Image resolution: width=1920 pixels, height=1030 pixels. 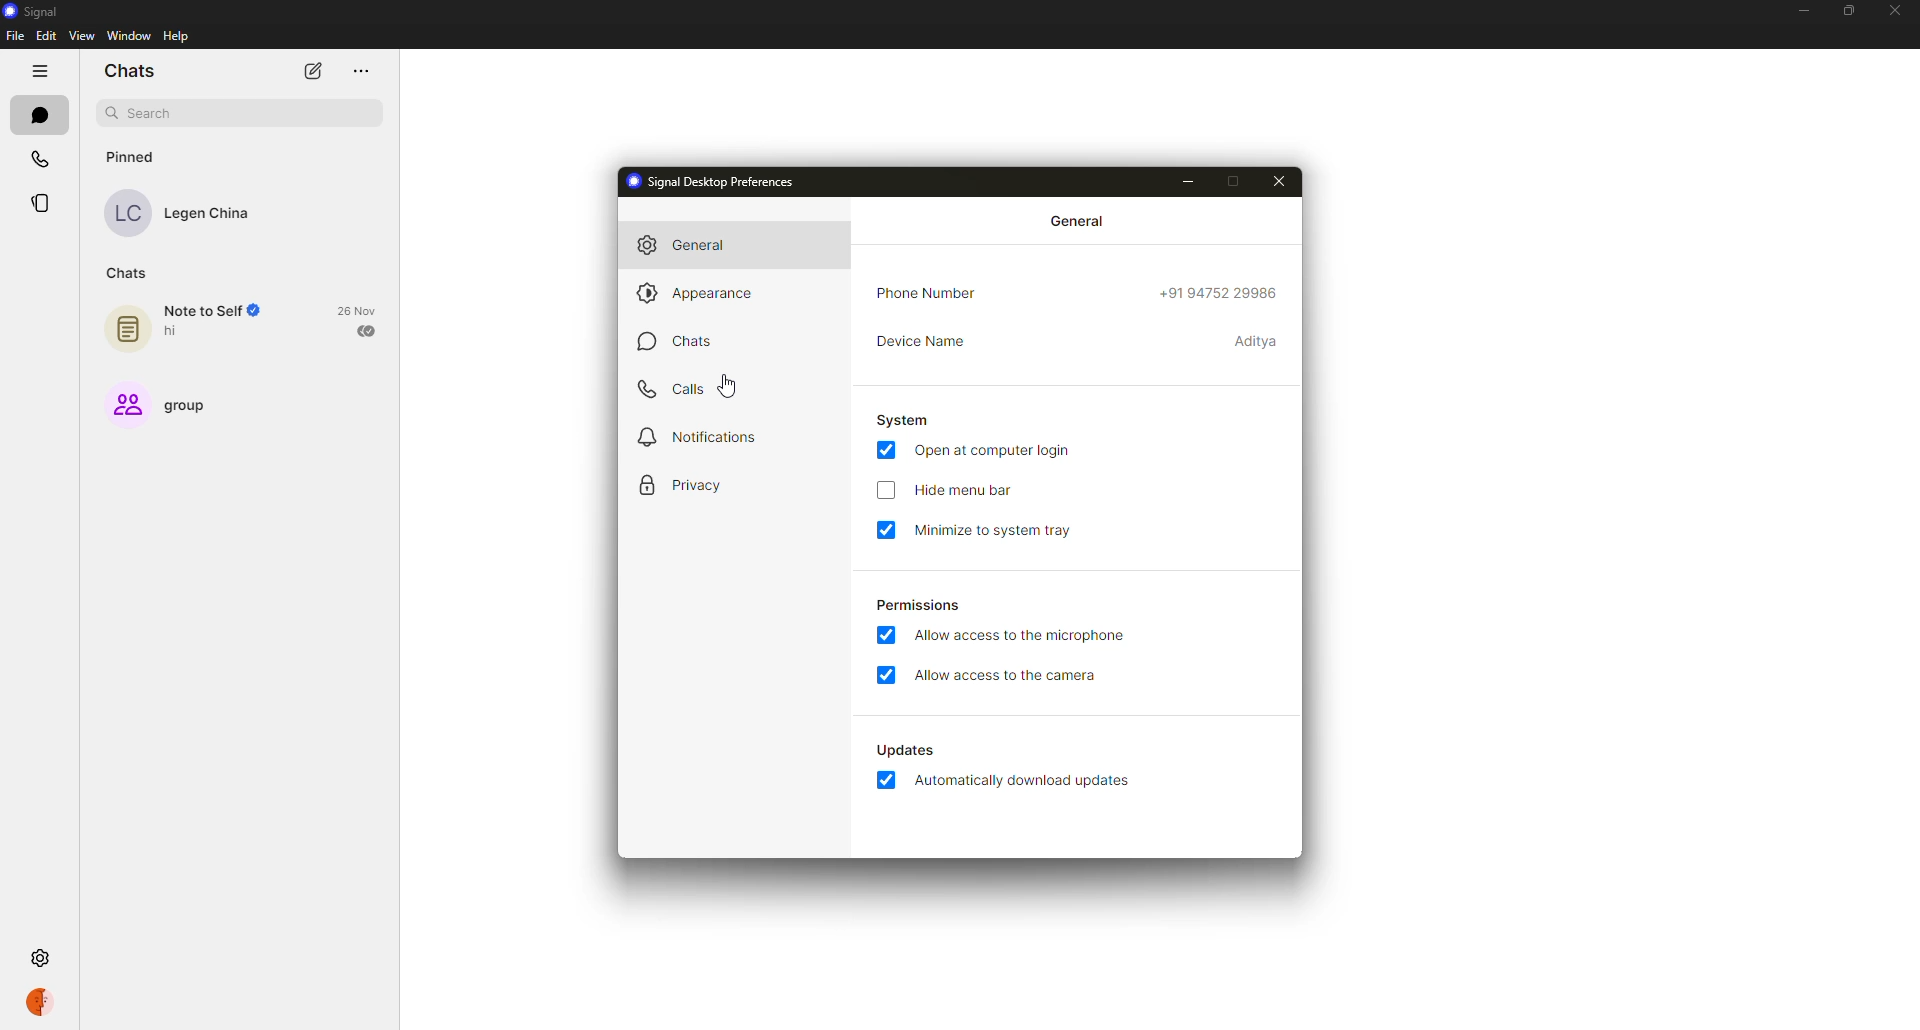 What do you see at coordinates (42, 158) in the screenshot?
I see `calls` at bounding box center [42, 158].